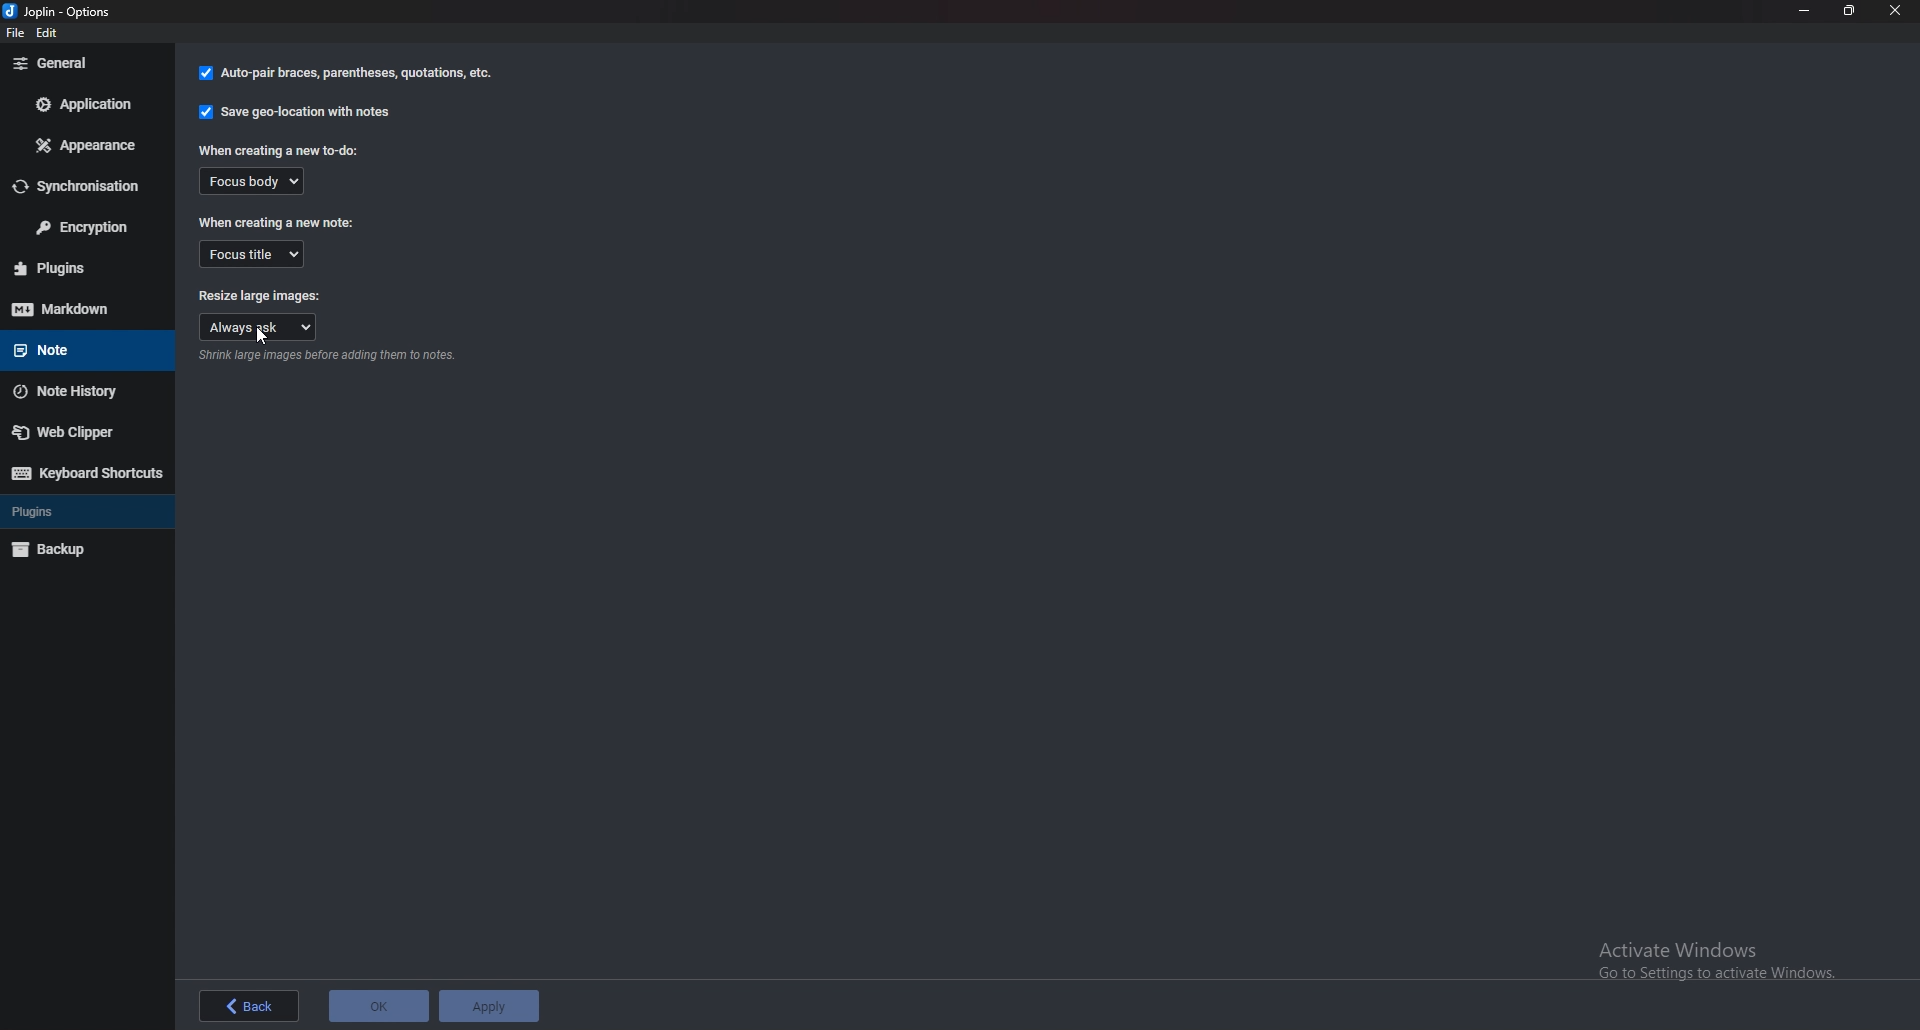 The image size is (1920, 1030). What do you see at coordinates (73, 511) in the screenshot?
I see `Plugins` at bounding box center [73, 511].